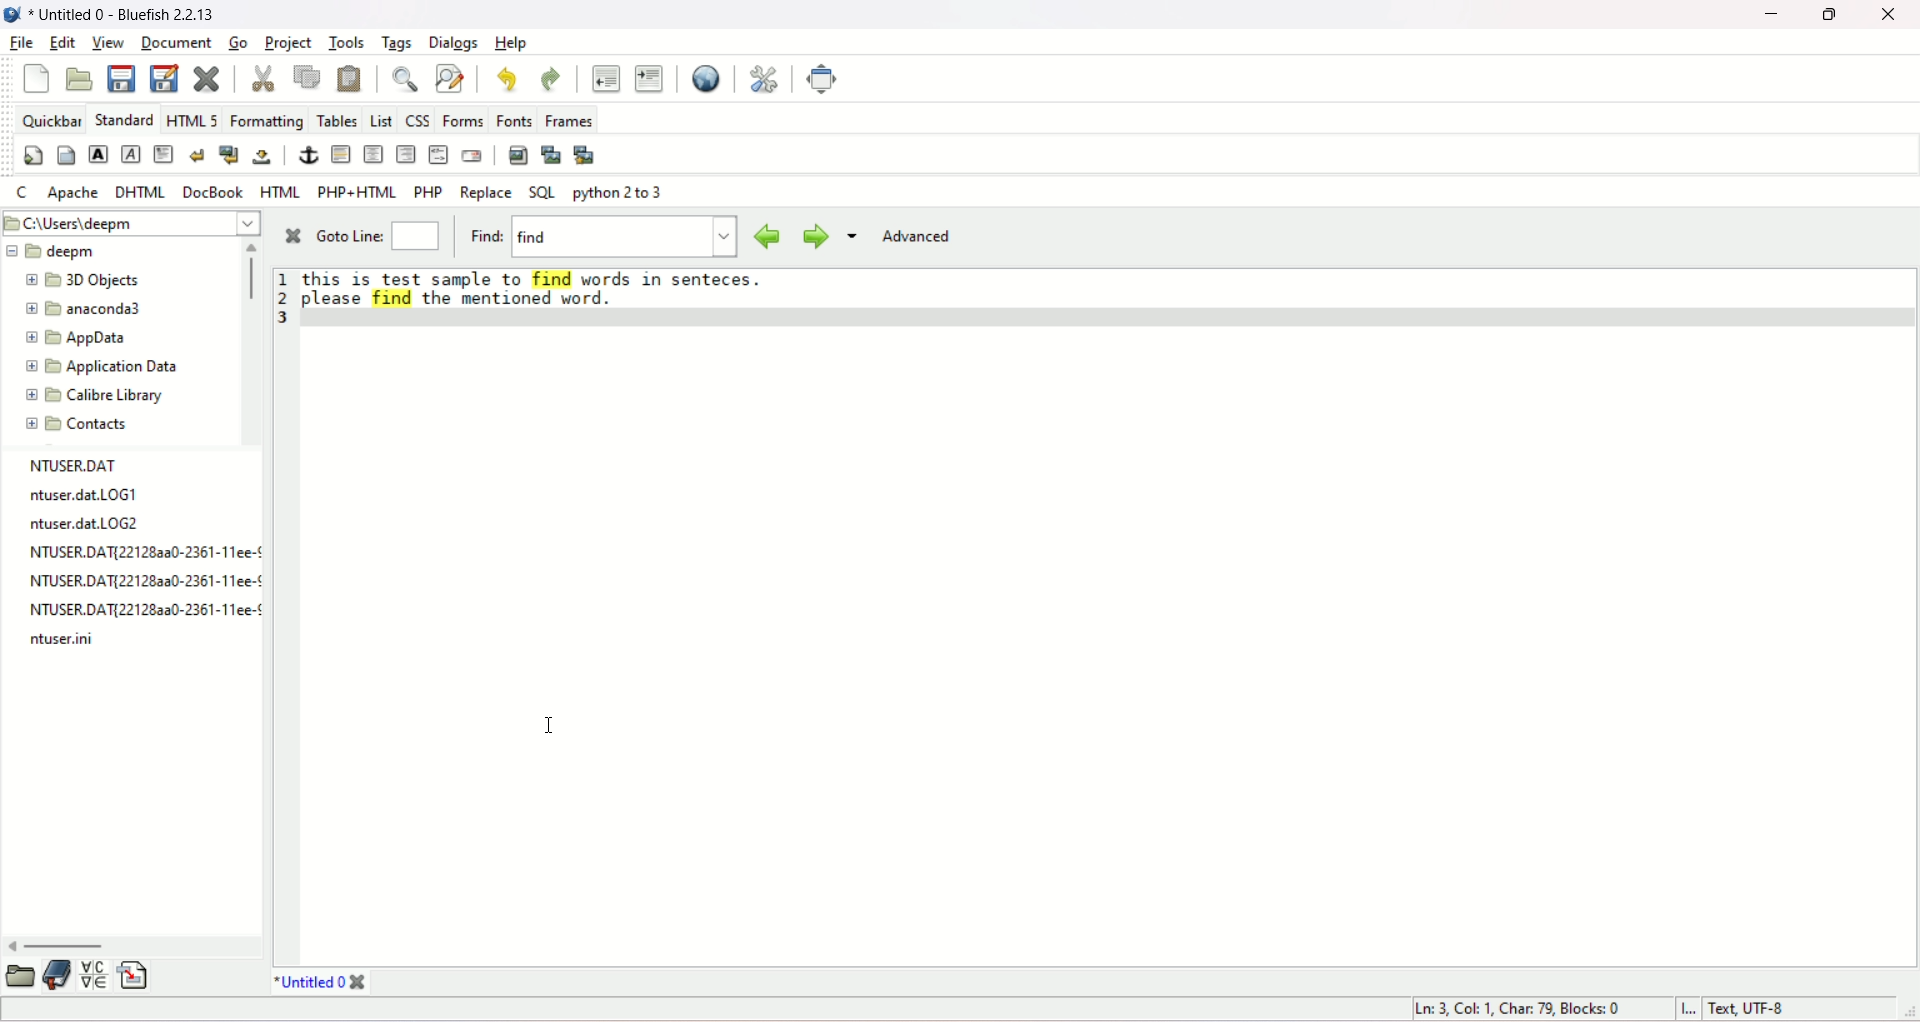  I want to click on non-breaking space, so click(262, 158).